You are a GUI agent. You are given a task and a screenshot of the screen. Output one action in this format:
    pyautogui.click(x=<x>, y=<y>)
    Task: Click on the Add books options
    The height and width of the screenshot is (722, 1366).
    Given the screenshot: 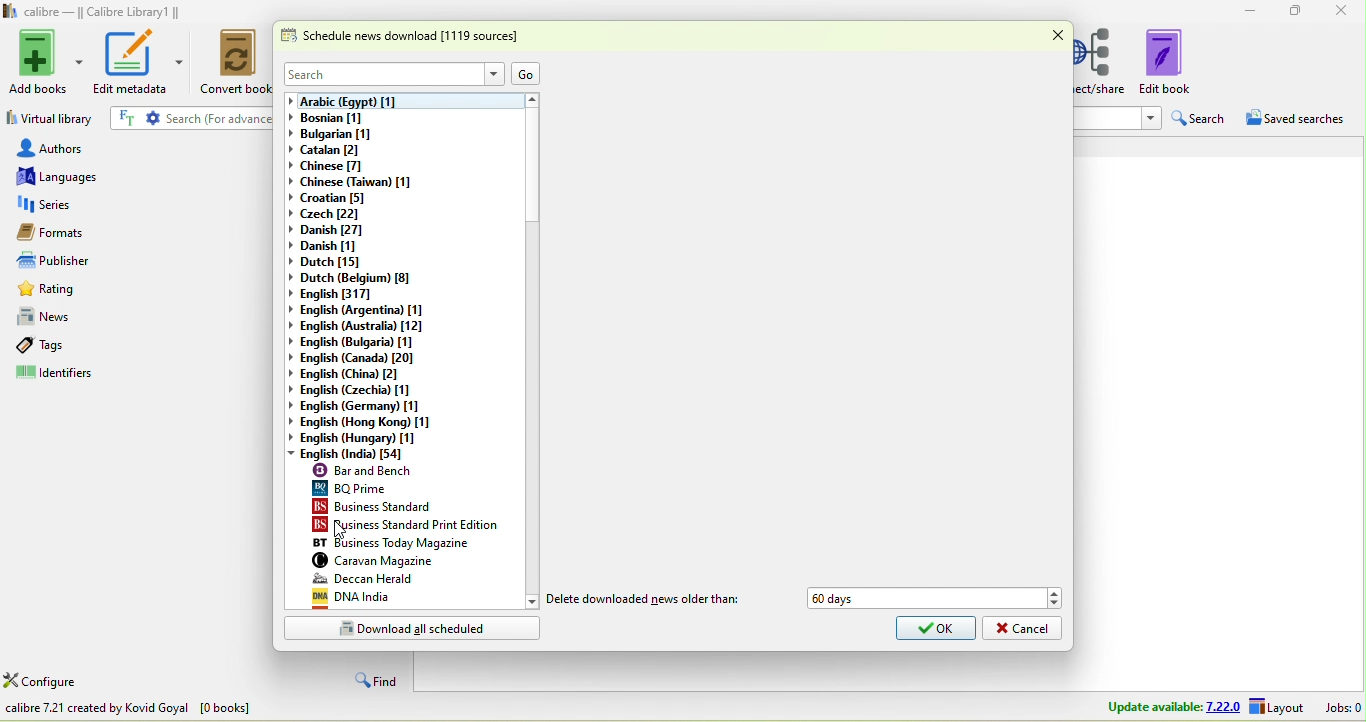 What is the action you would take?
    pyautogui.click(x=81, y=59)
    